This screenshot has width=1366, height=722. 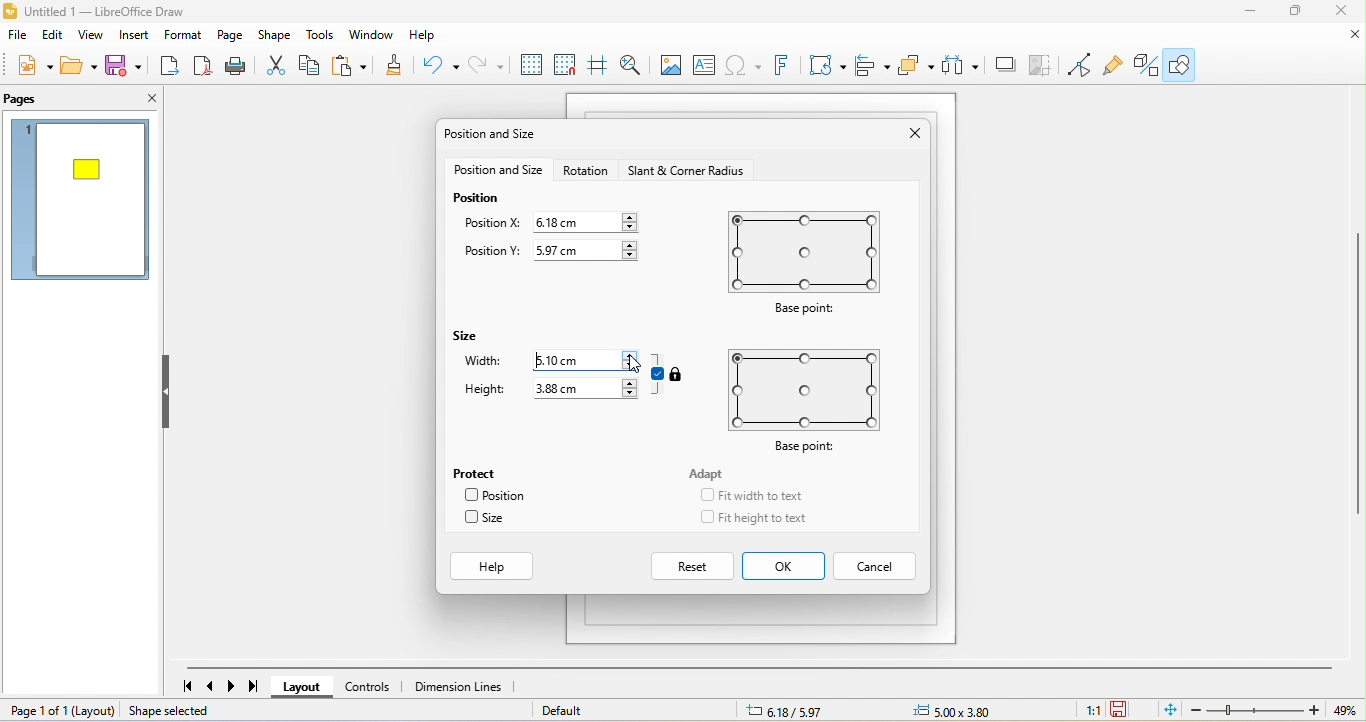 I want to click on fit width to text, so click(x=753, y=496).